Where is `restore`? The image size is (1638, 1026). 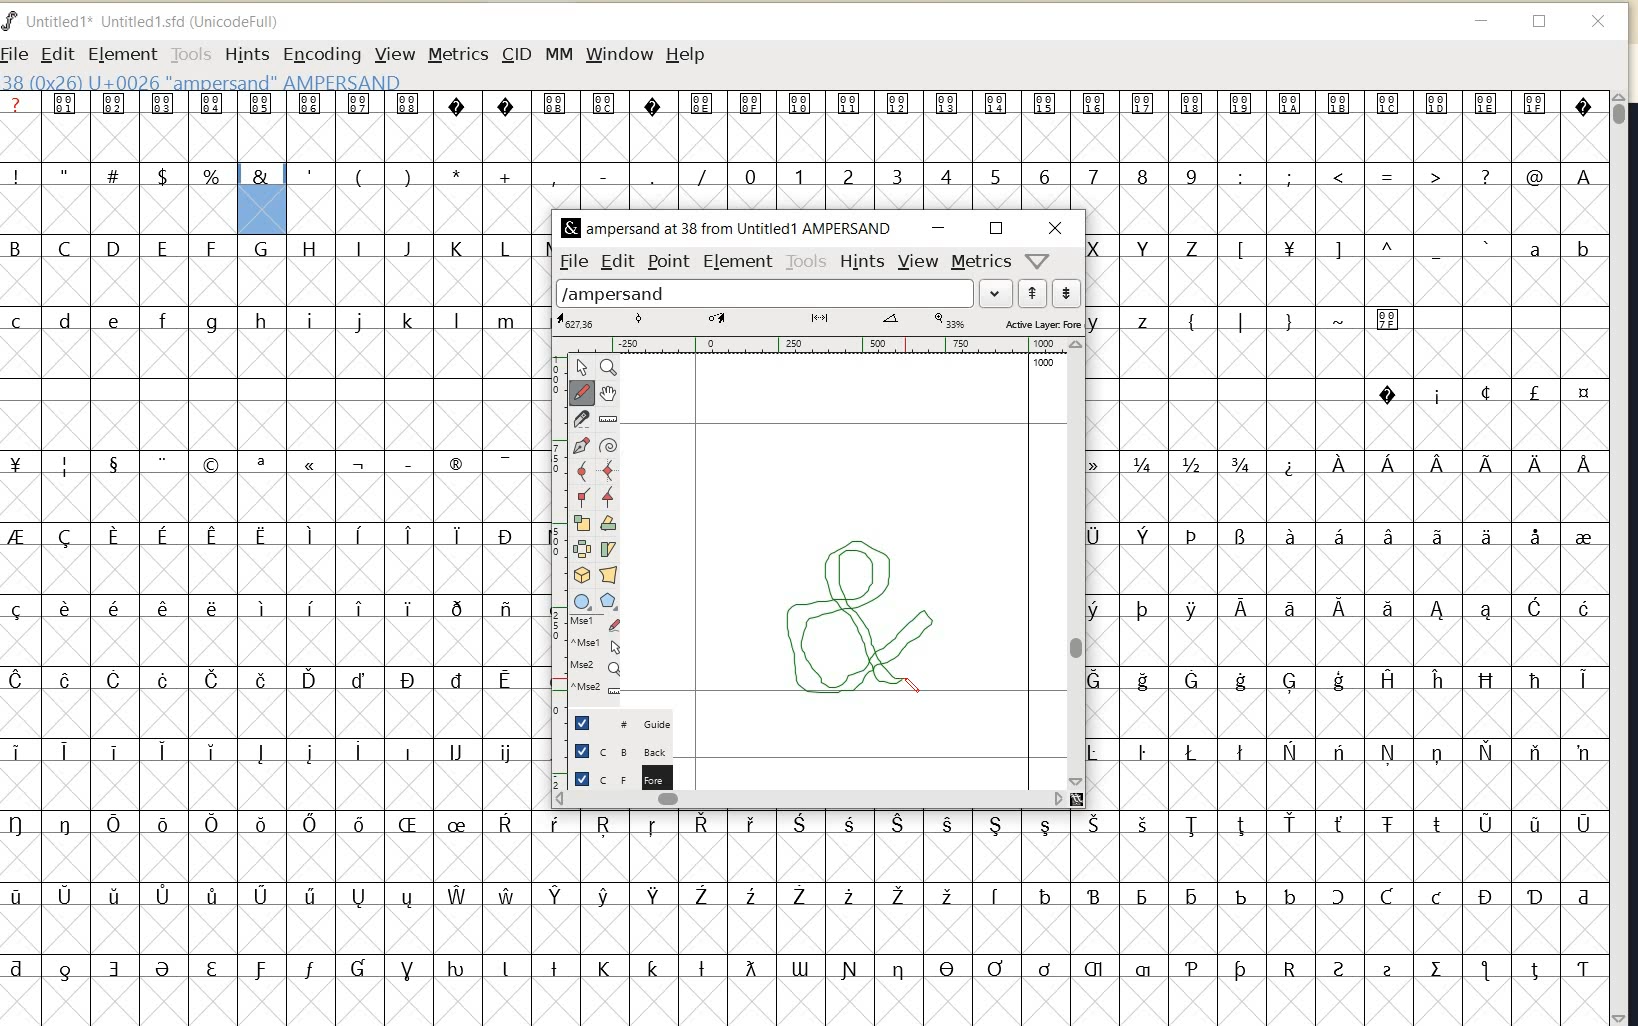 restore is located at coordinates (1539, 22).